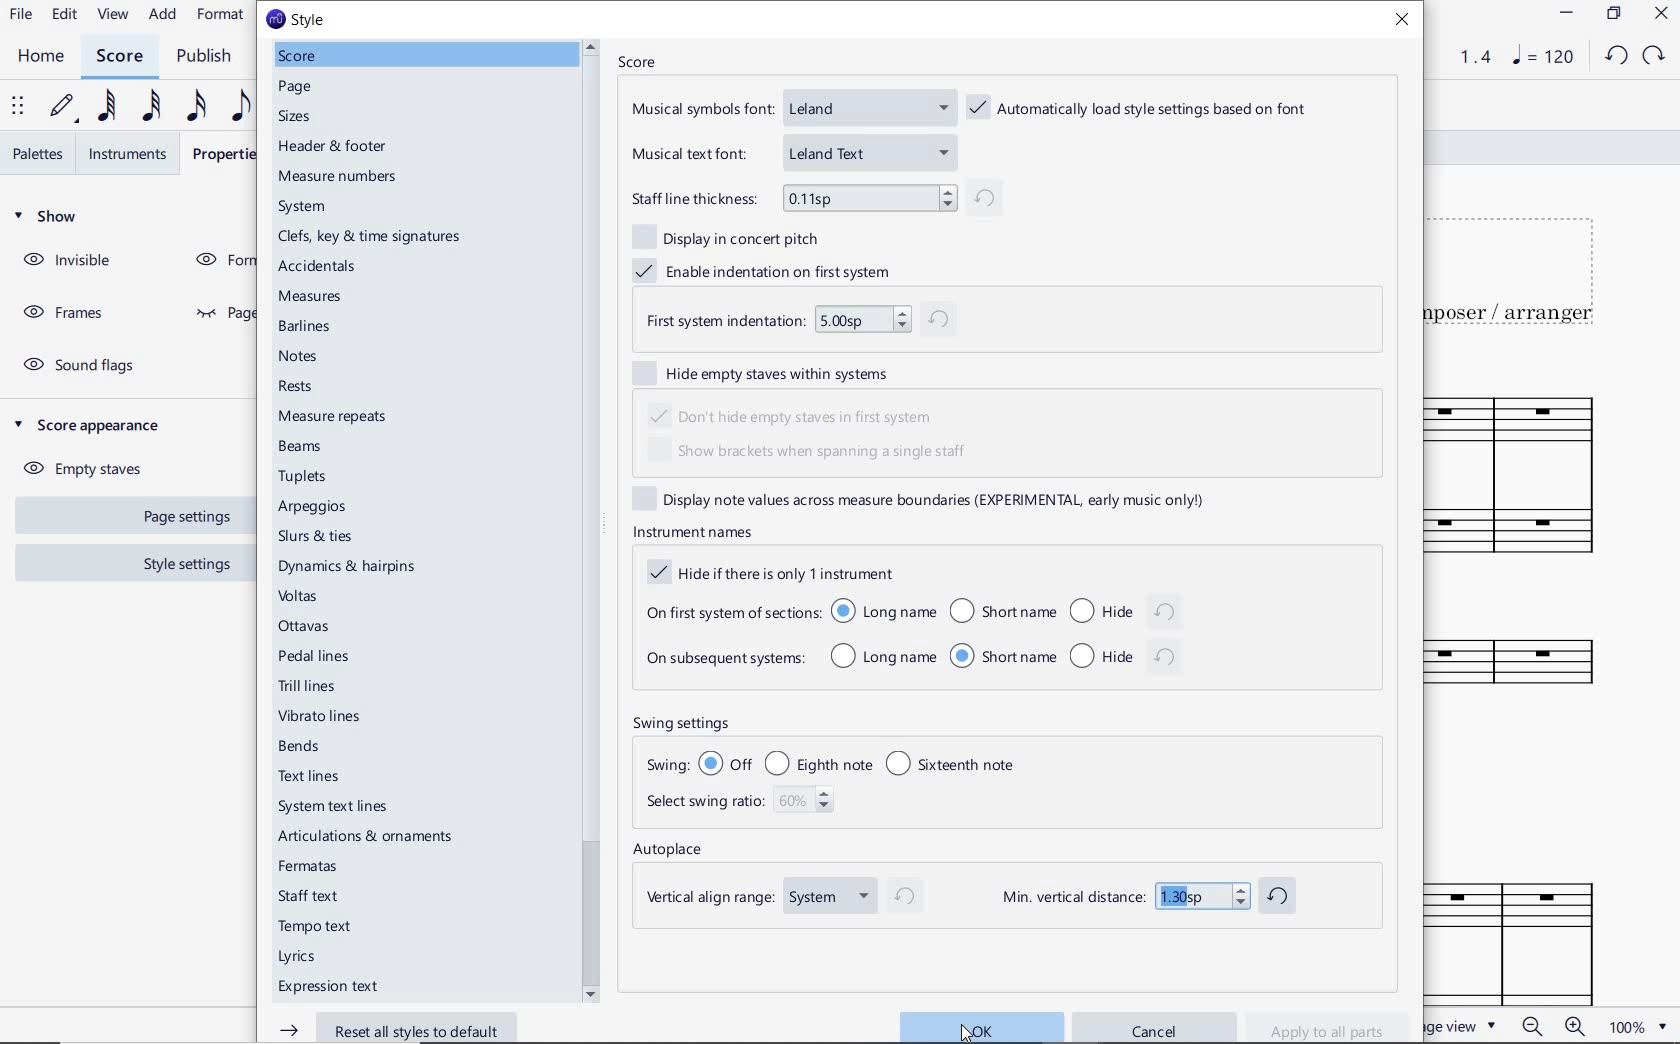 Image resolution: width=1680 pixels, height=1044 pixels. Describe the element at coordinates (301, 748) in the screenshot. I see `bends` at that location.